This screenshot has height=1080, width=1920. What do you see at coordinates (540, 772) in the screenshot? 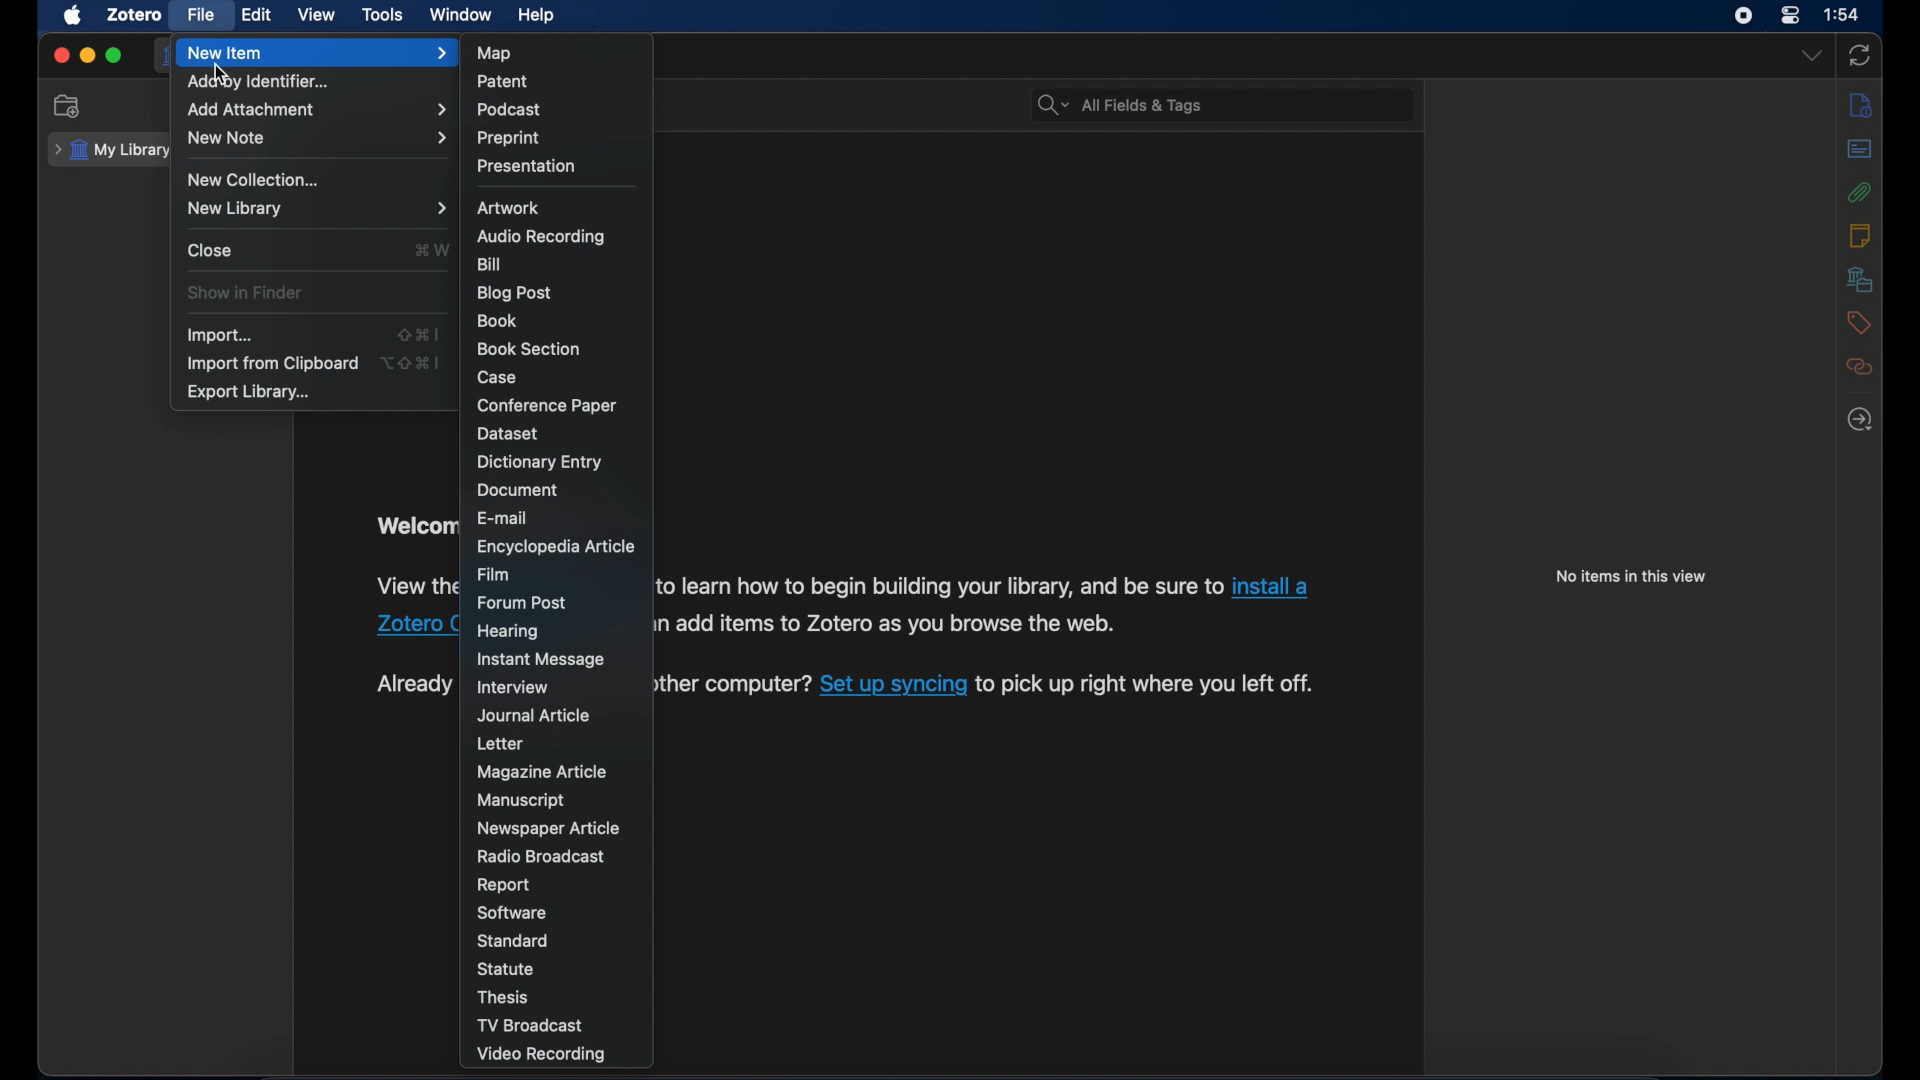
I see `magazine article` at bounding box center [540, 772].